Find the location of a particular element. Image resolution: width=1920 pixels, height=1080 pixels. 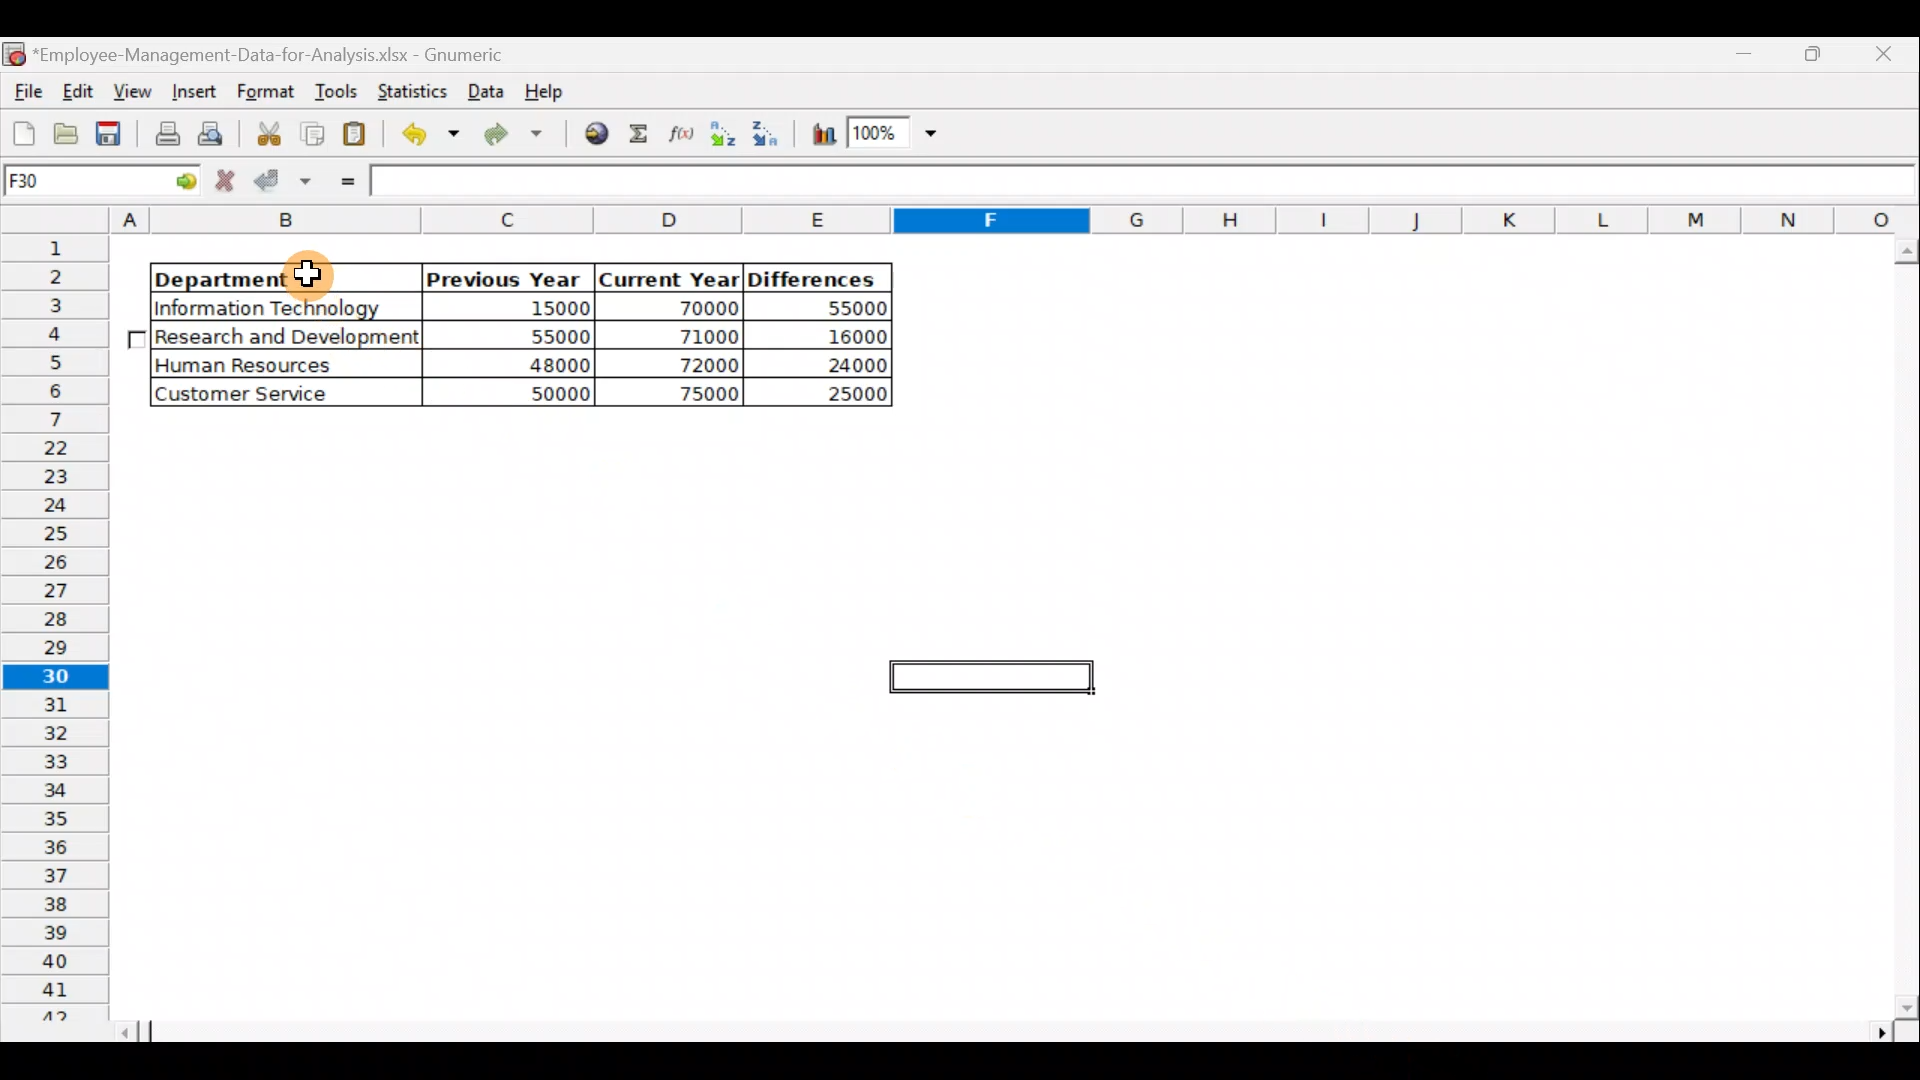

Maximize is located at coordinates (1751, 57).